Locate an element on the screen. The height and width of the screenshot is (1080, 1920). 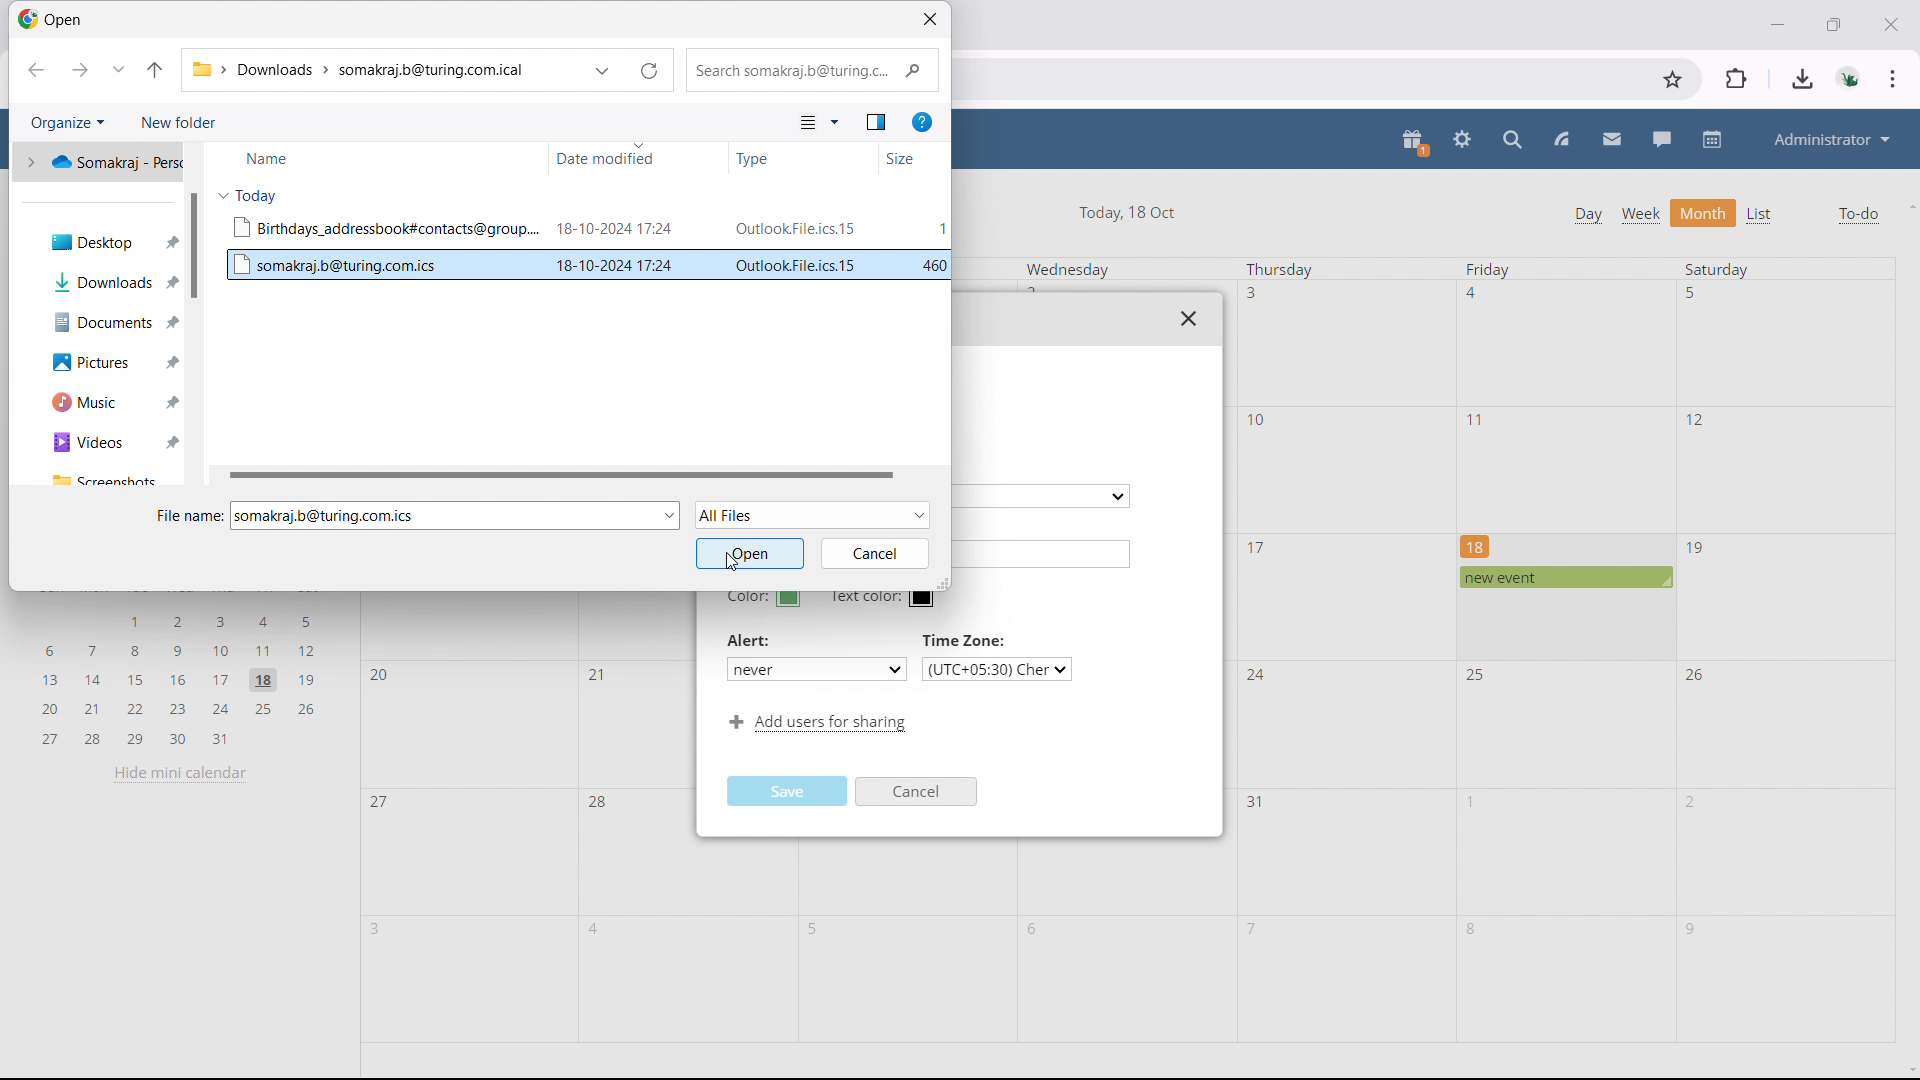
Outlook.File.ics.15 is located at coordinates (794, 228).